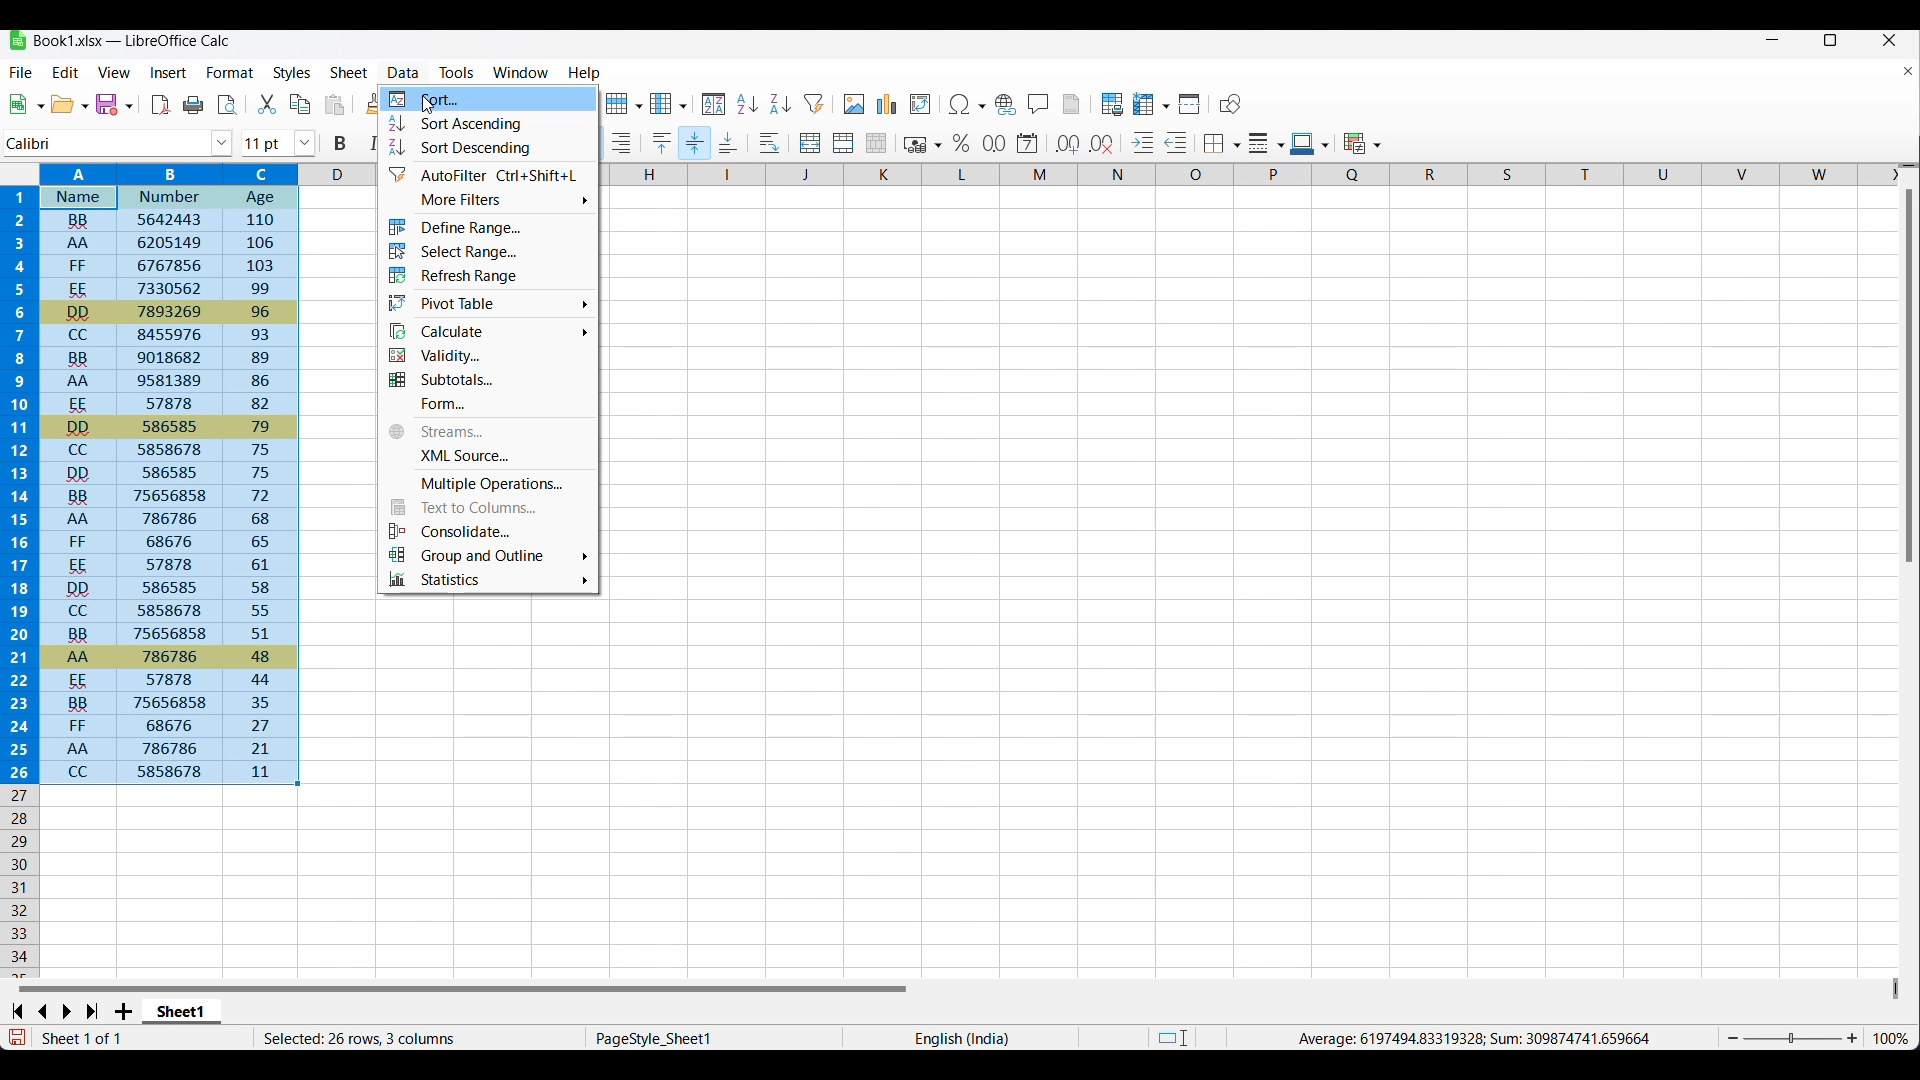 This screenshot has width=1920, height=1080. I want to click on Input font size, so click(267, 143).